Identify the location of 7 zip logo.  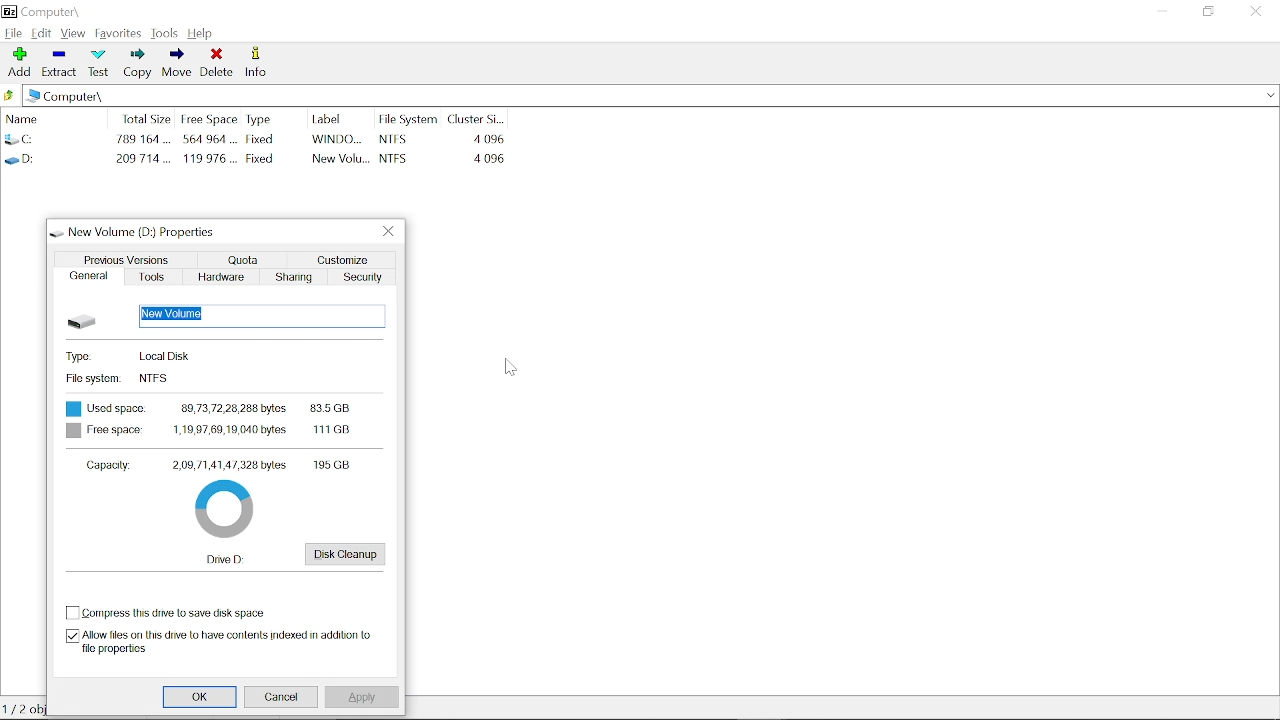
(8, 9).